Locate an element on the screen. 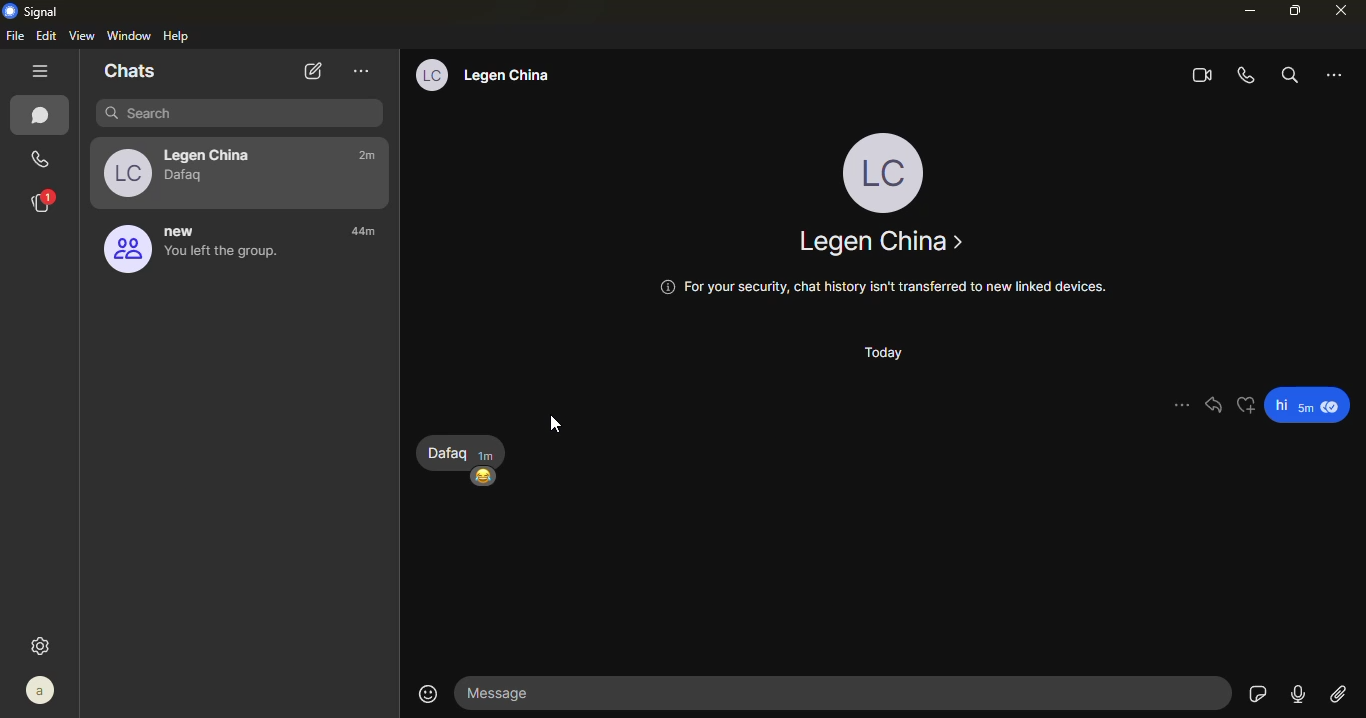  maximize is located at coordinates (1293, 12).